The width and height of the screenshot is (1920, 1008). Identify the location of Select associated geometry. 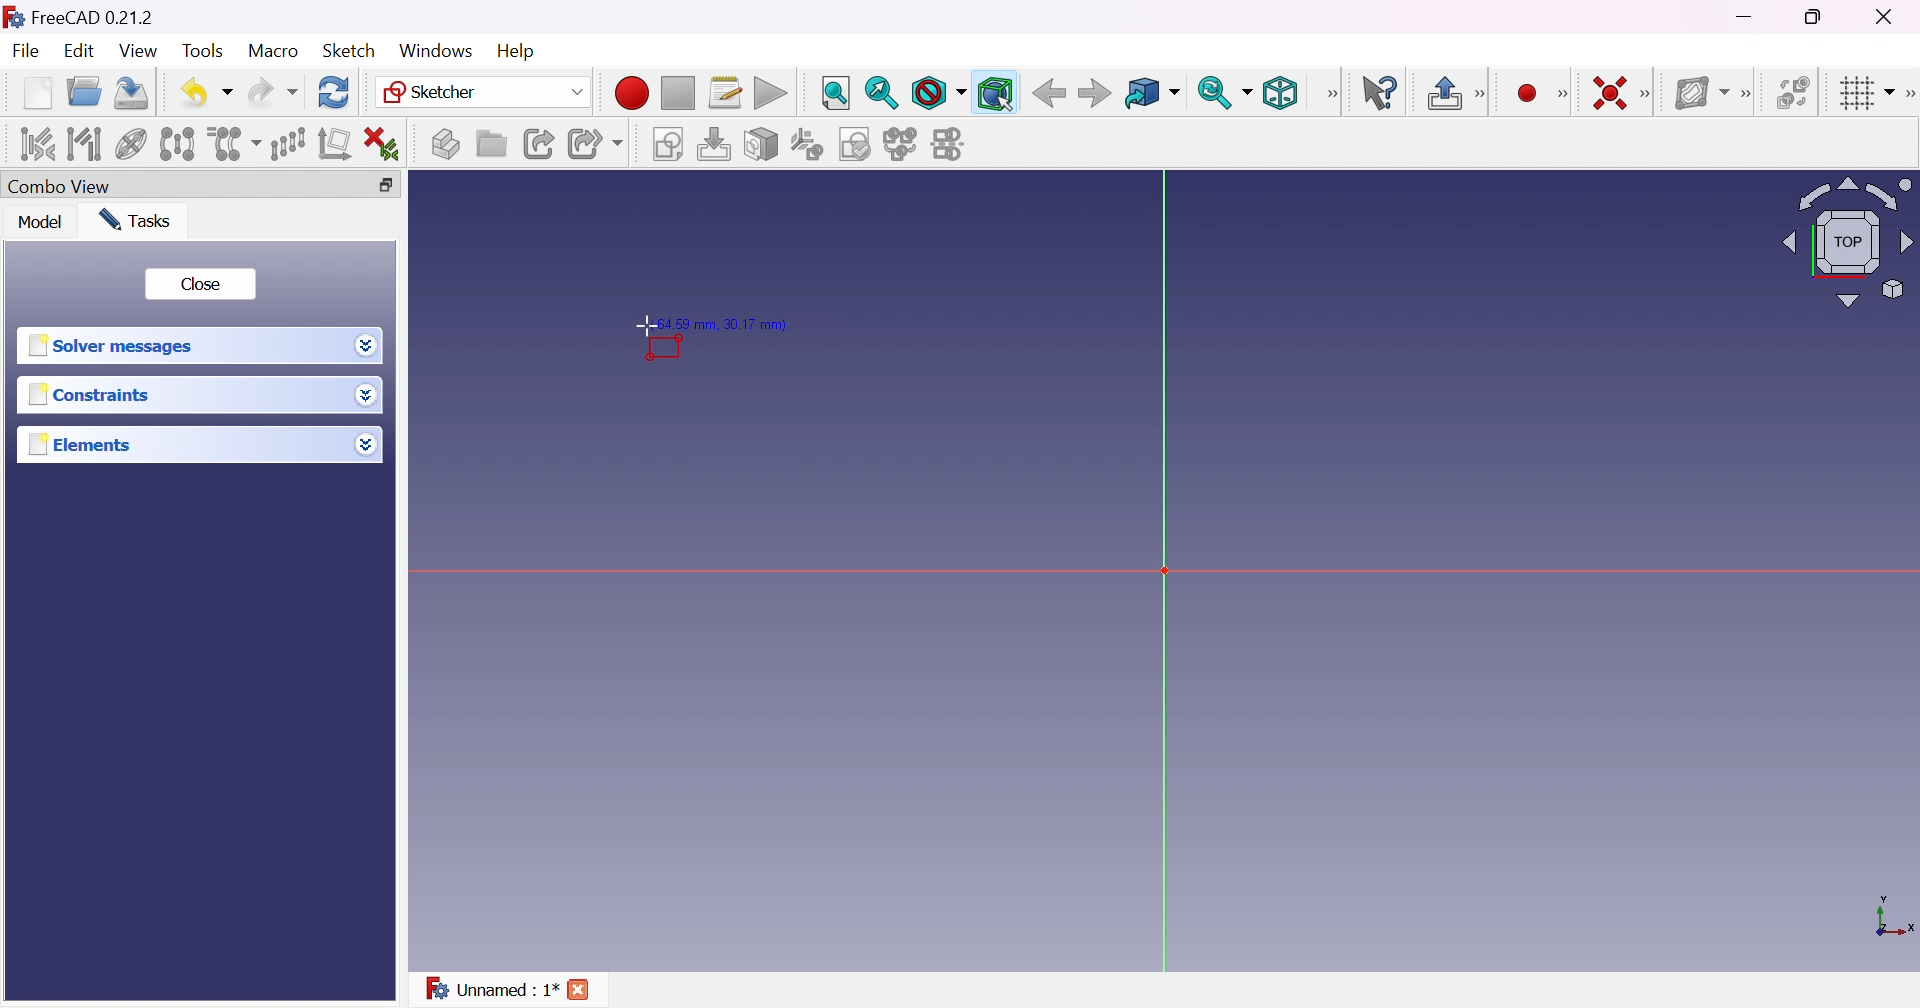
(83, 144).